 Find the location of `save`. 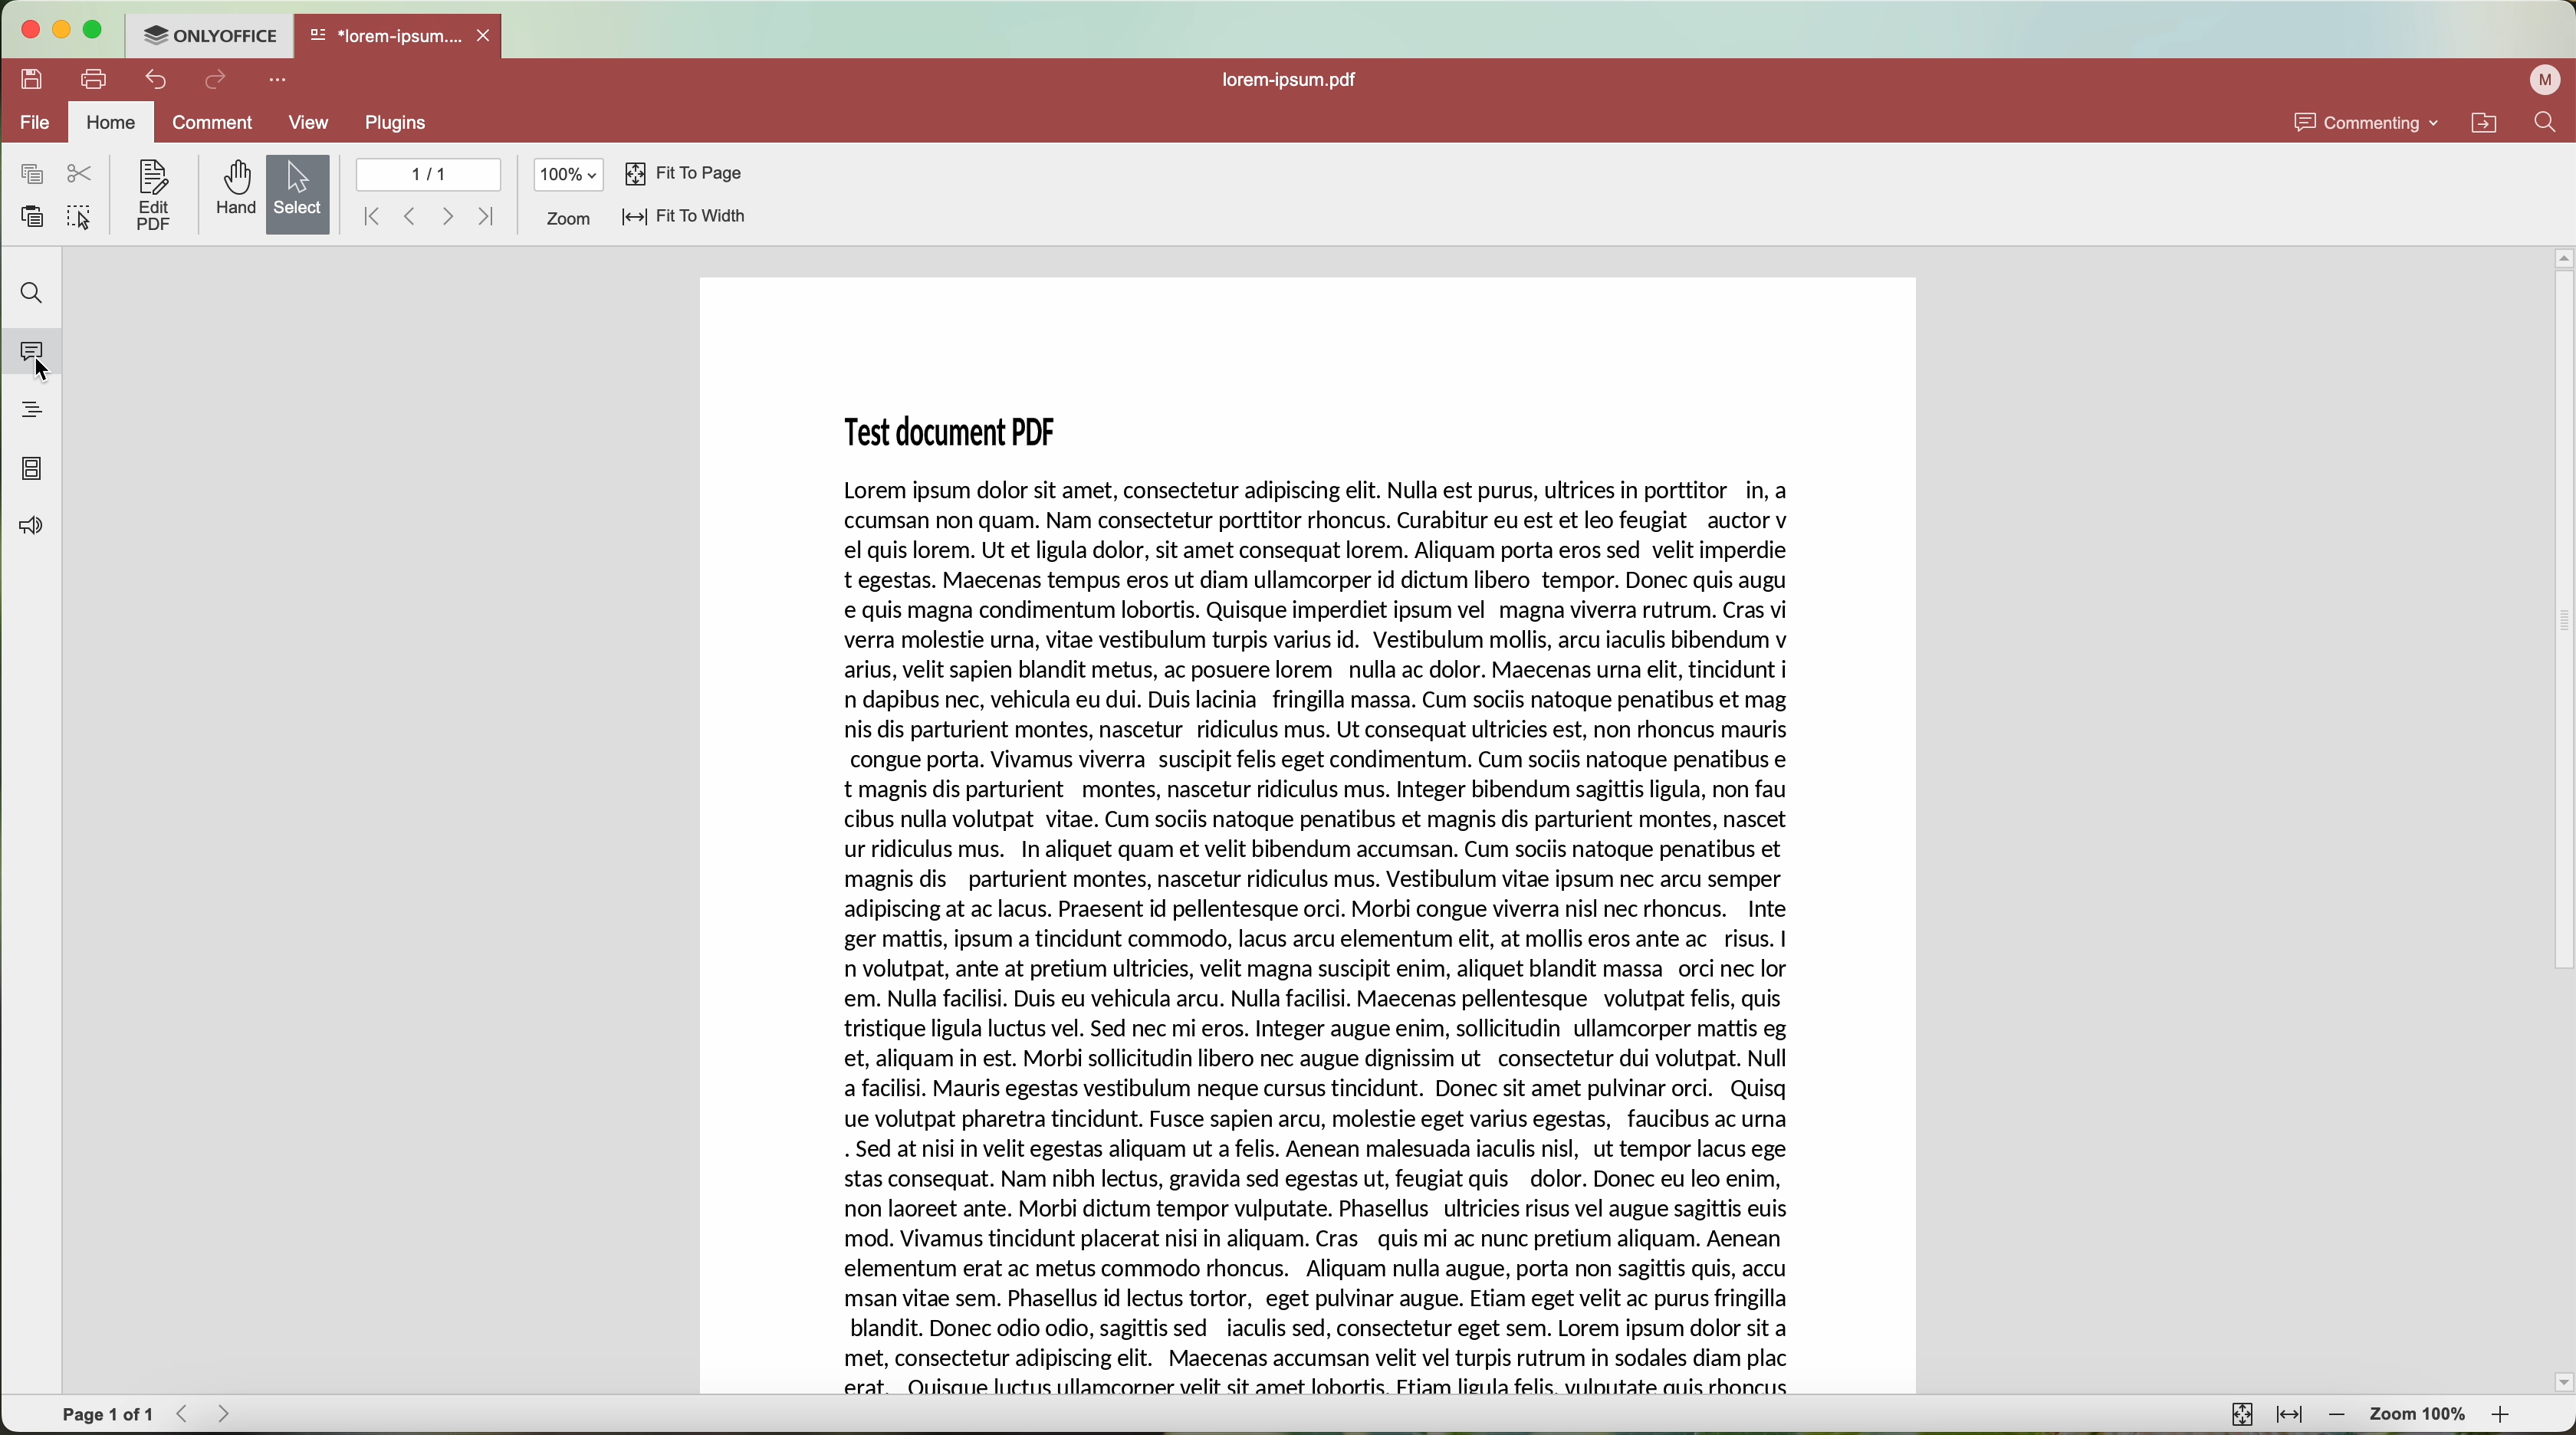

save is located at coordinates (27, 78).